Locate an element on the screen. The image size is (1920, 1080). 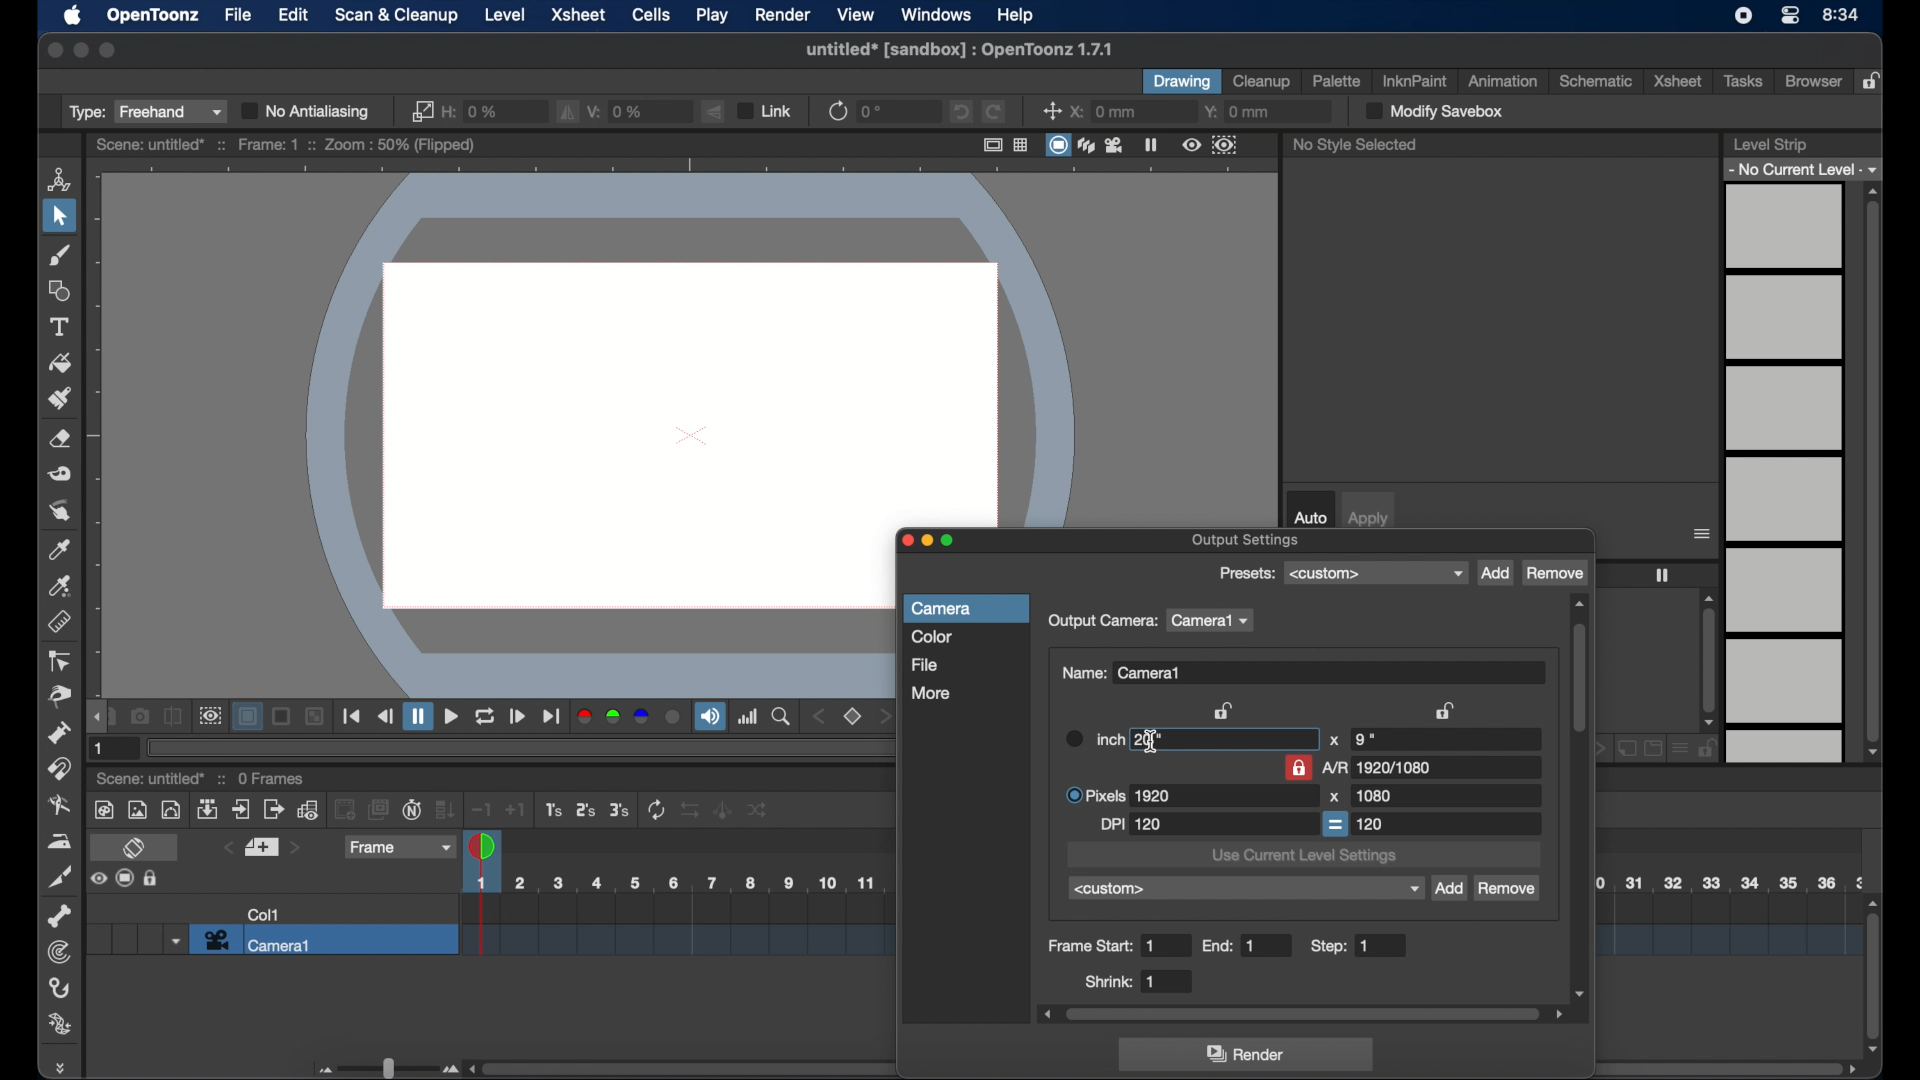
scene scale is located at coordinates (1730, 881).